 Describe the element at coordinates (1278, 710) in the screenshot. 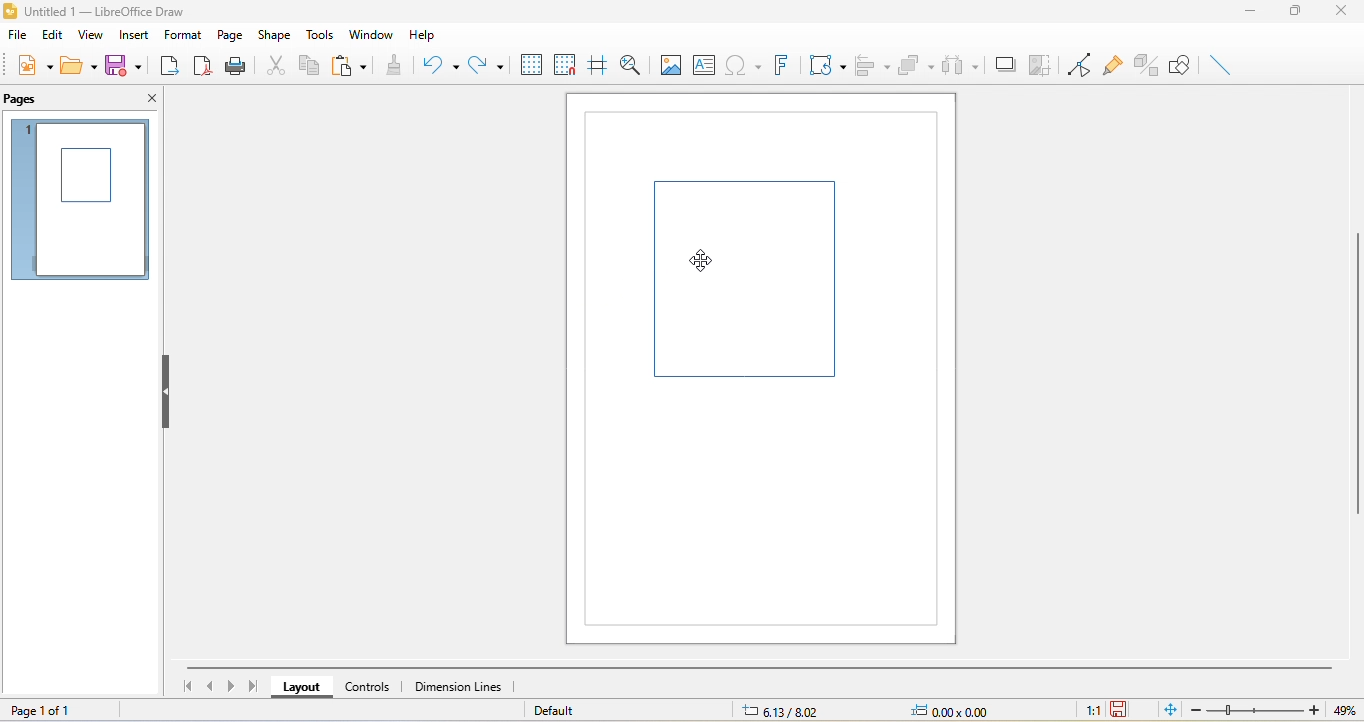

I see `zoom` at that location.